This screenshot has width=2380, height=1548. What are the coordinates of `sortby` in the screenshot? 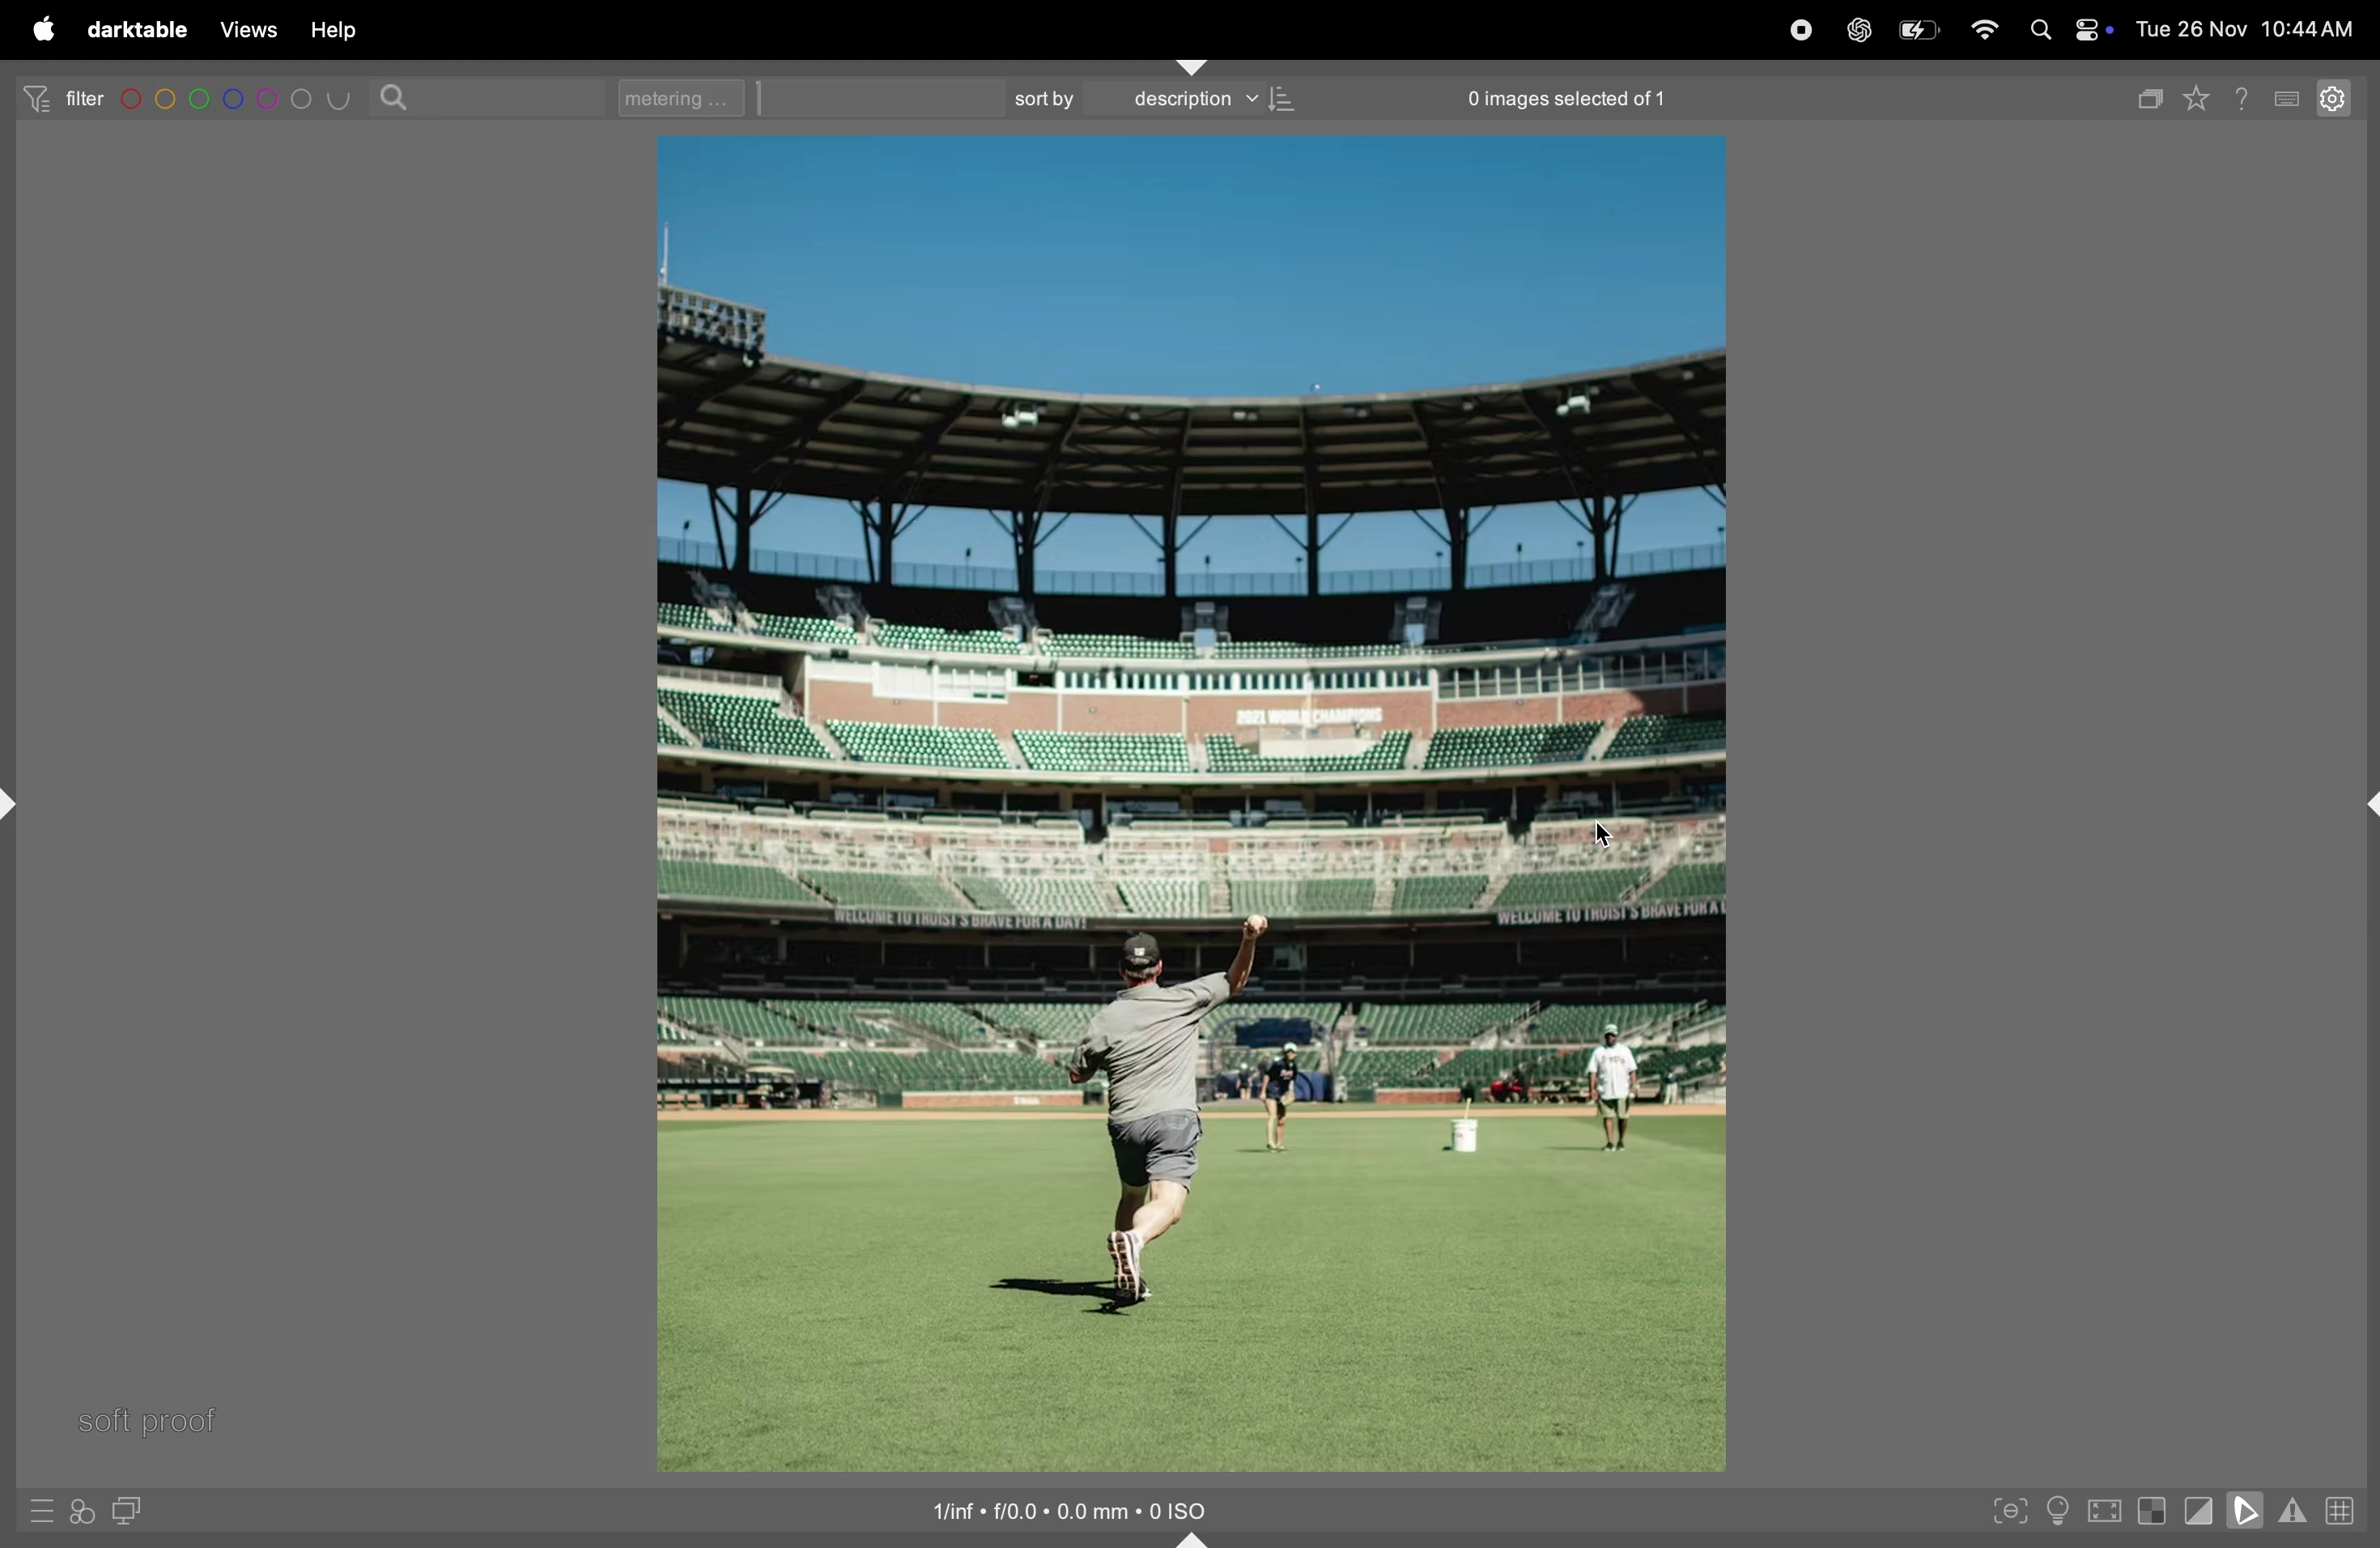 It's located at (1039, 98).